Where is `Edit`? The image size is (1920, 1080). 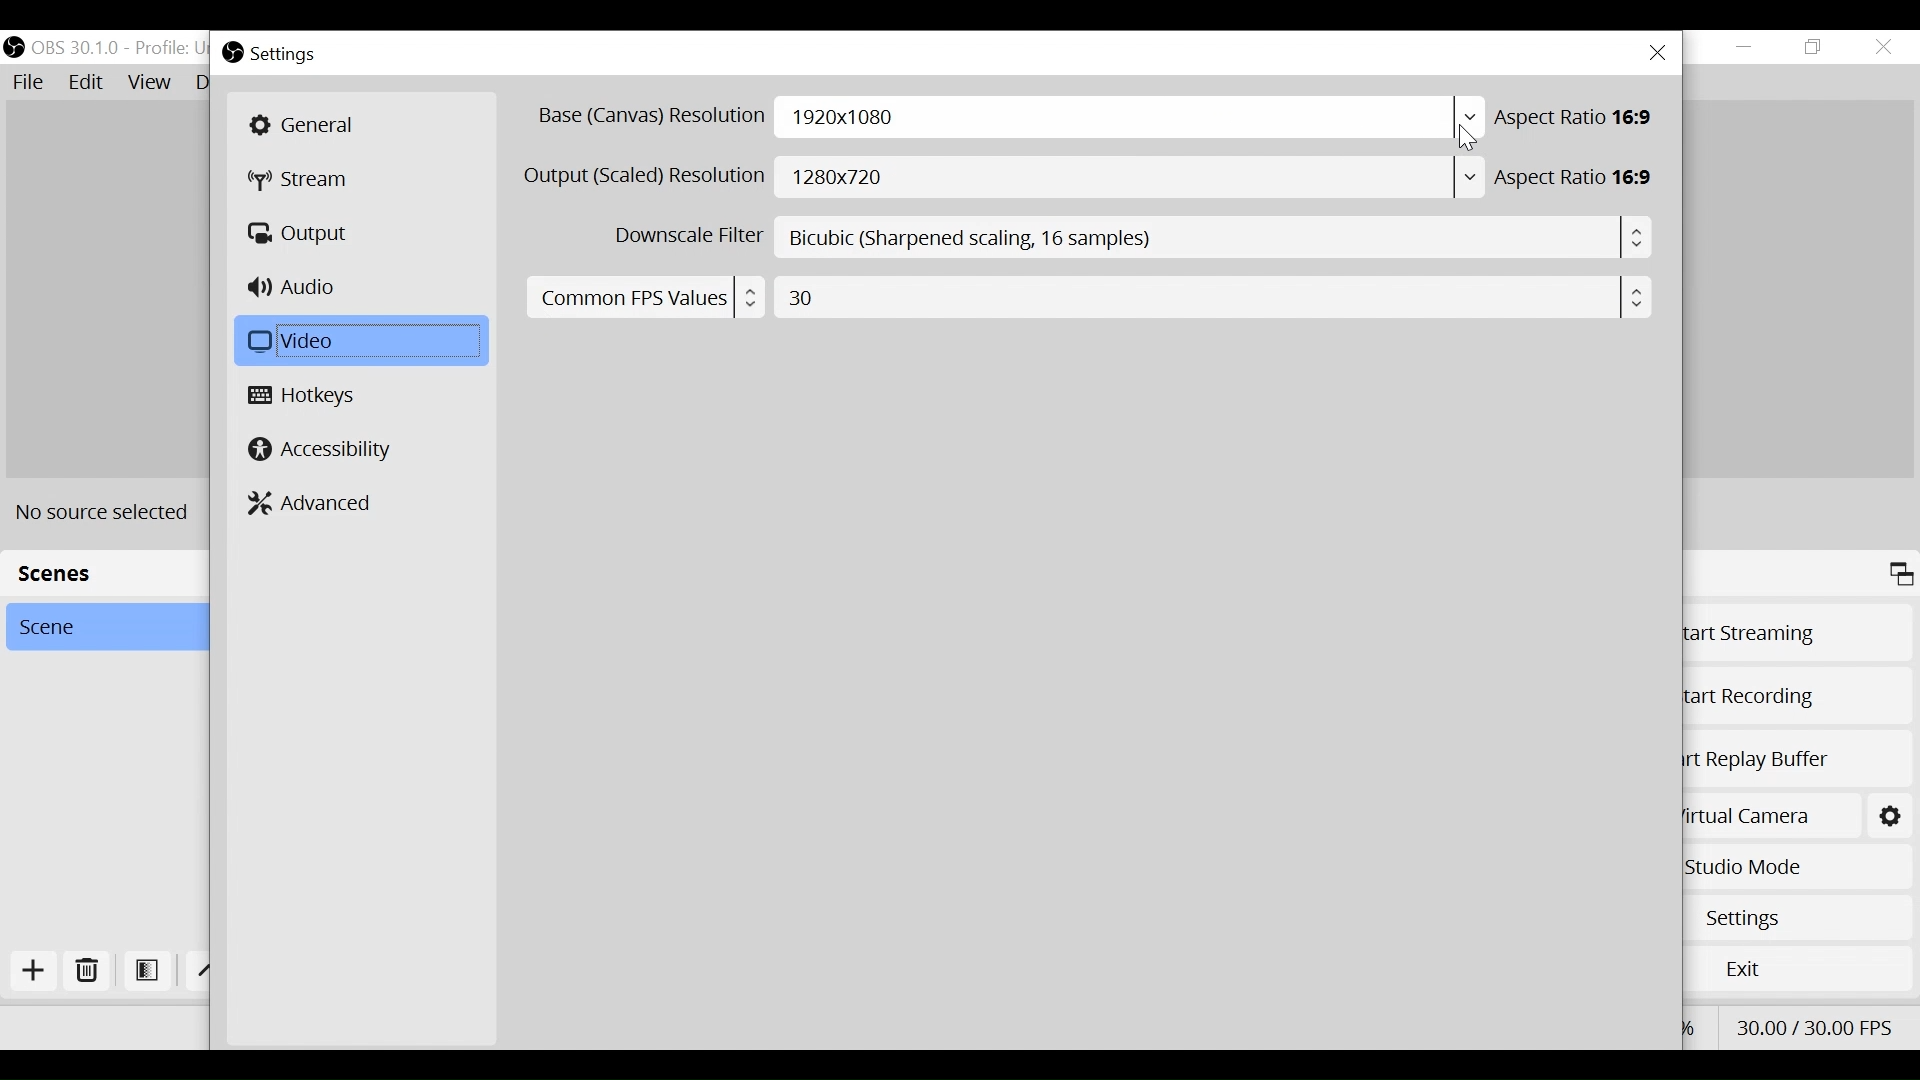
Edit is located at coordinates (87, 83).